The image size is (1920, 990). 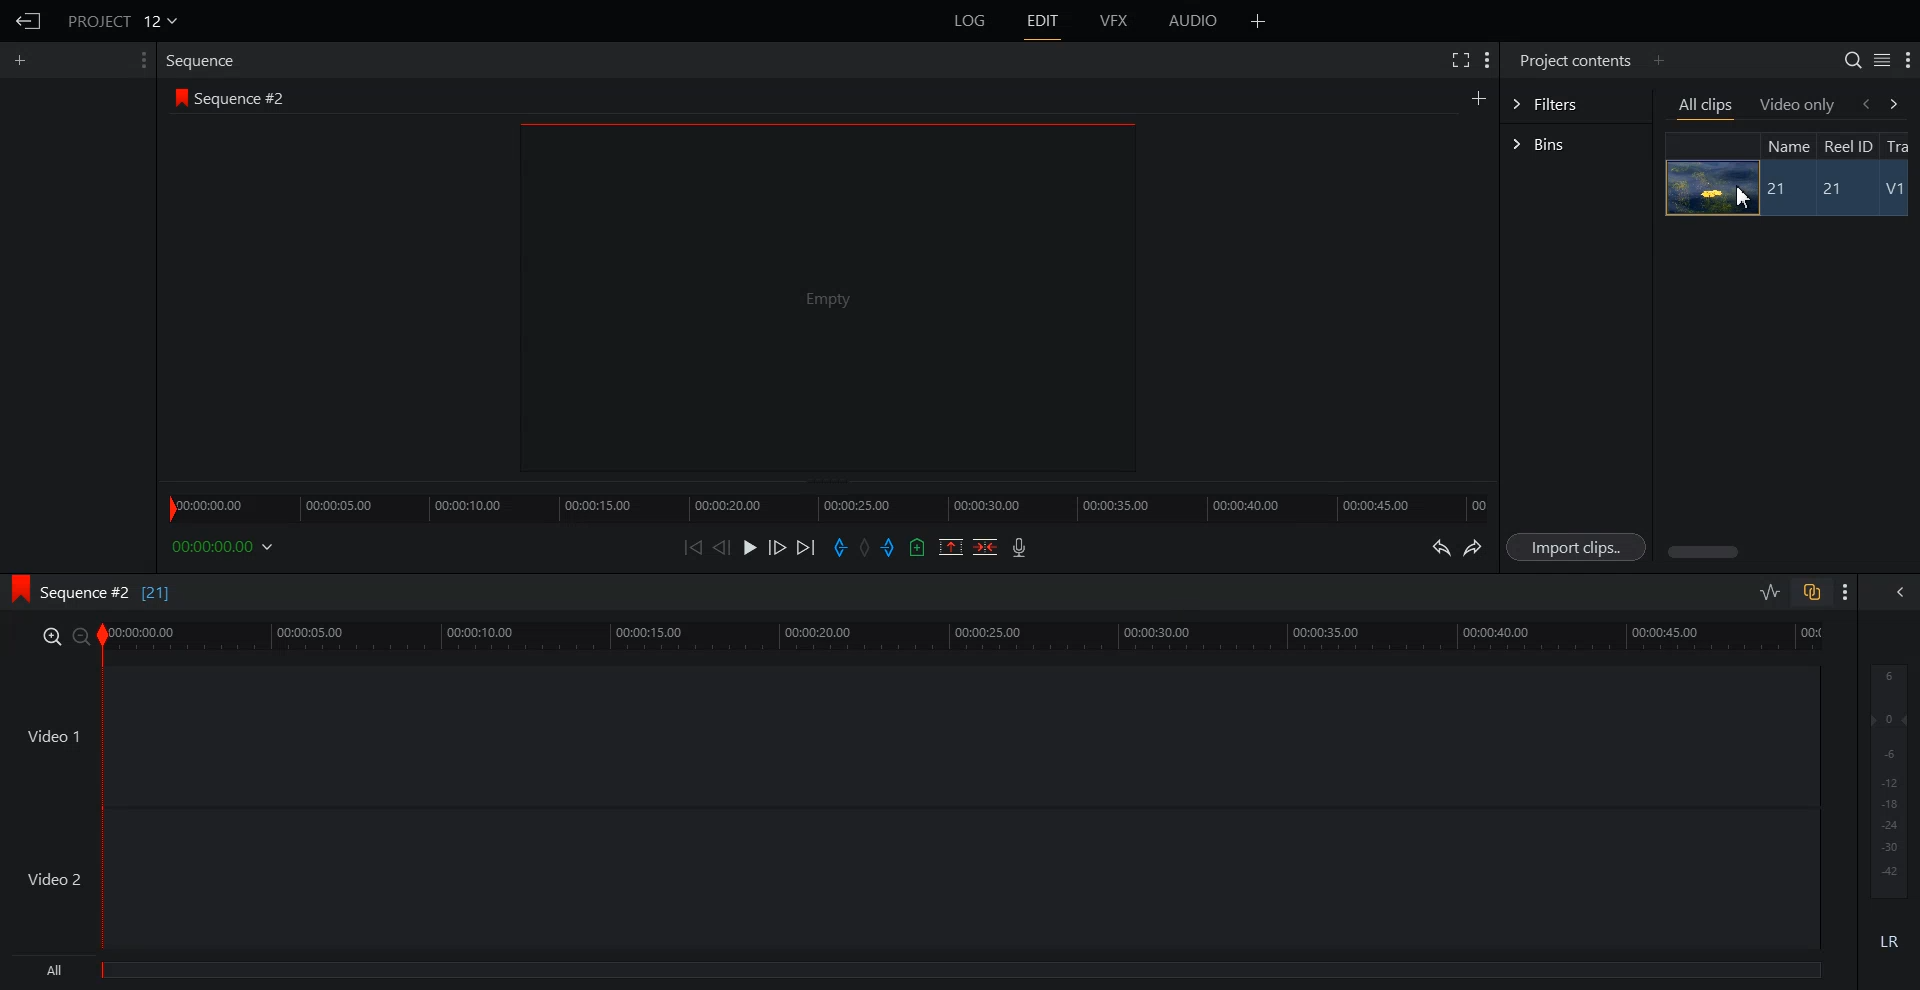 I want to click on Remove Mark Section, so click(x=951, y=547).